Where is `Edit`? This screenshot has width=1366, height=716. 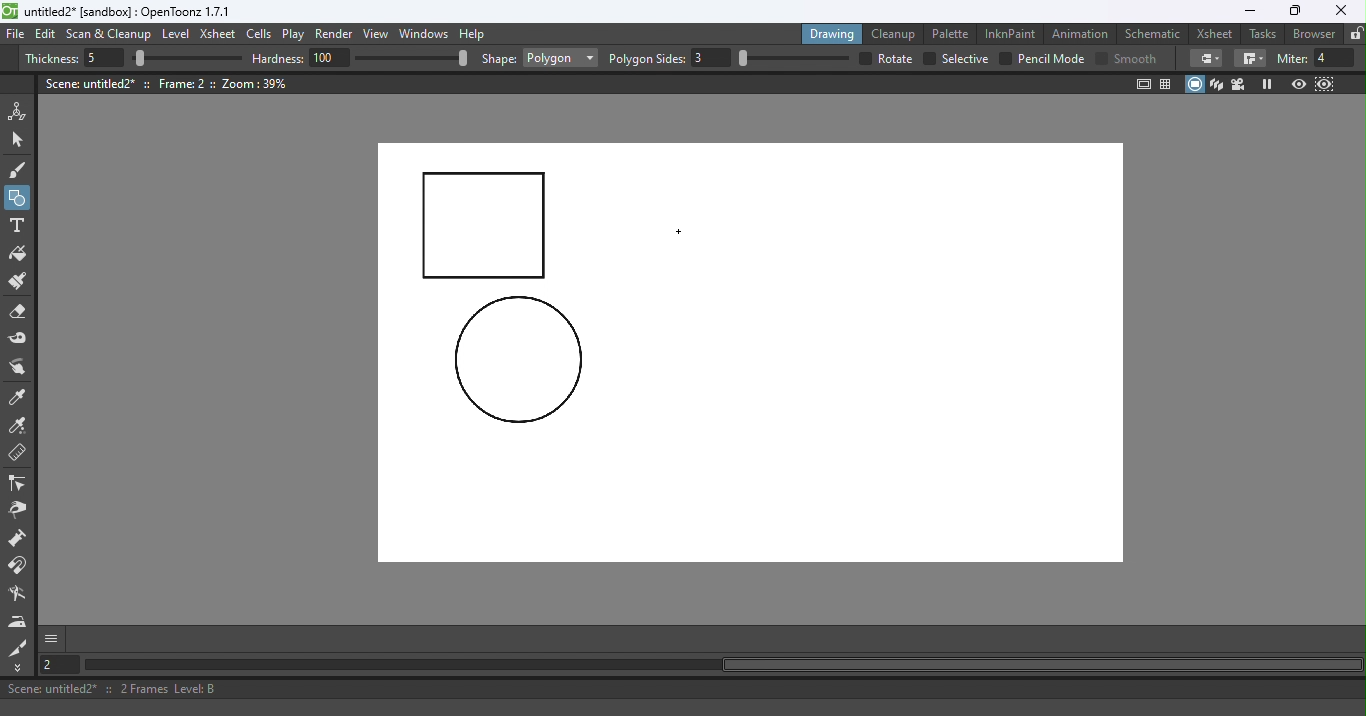
Edit is located at coordinates (48, 34).